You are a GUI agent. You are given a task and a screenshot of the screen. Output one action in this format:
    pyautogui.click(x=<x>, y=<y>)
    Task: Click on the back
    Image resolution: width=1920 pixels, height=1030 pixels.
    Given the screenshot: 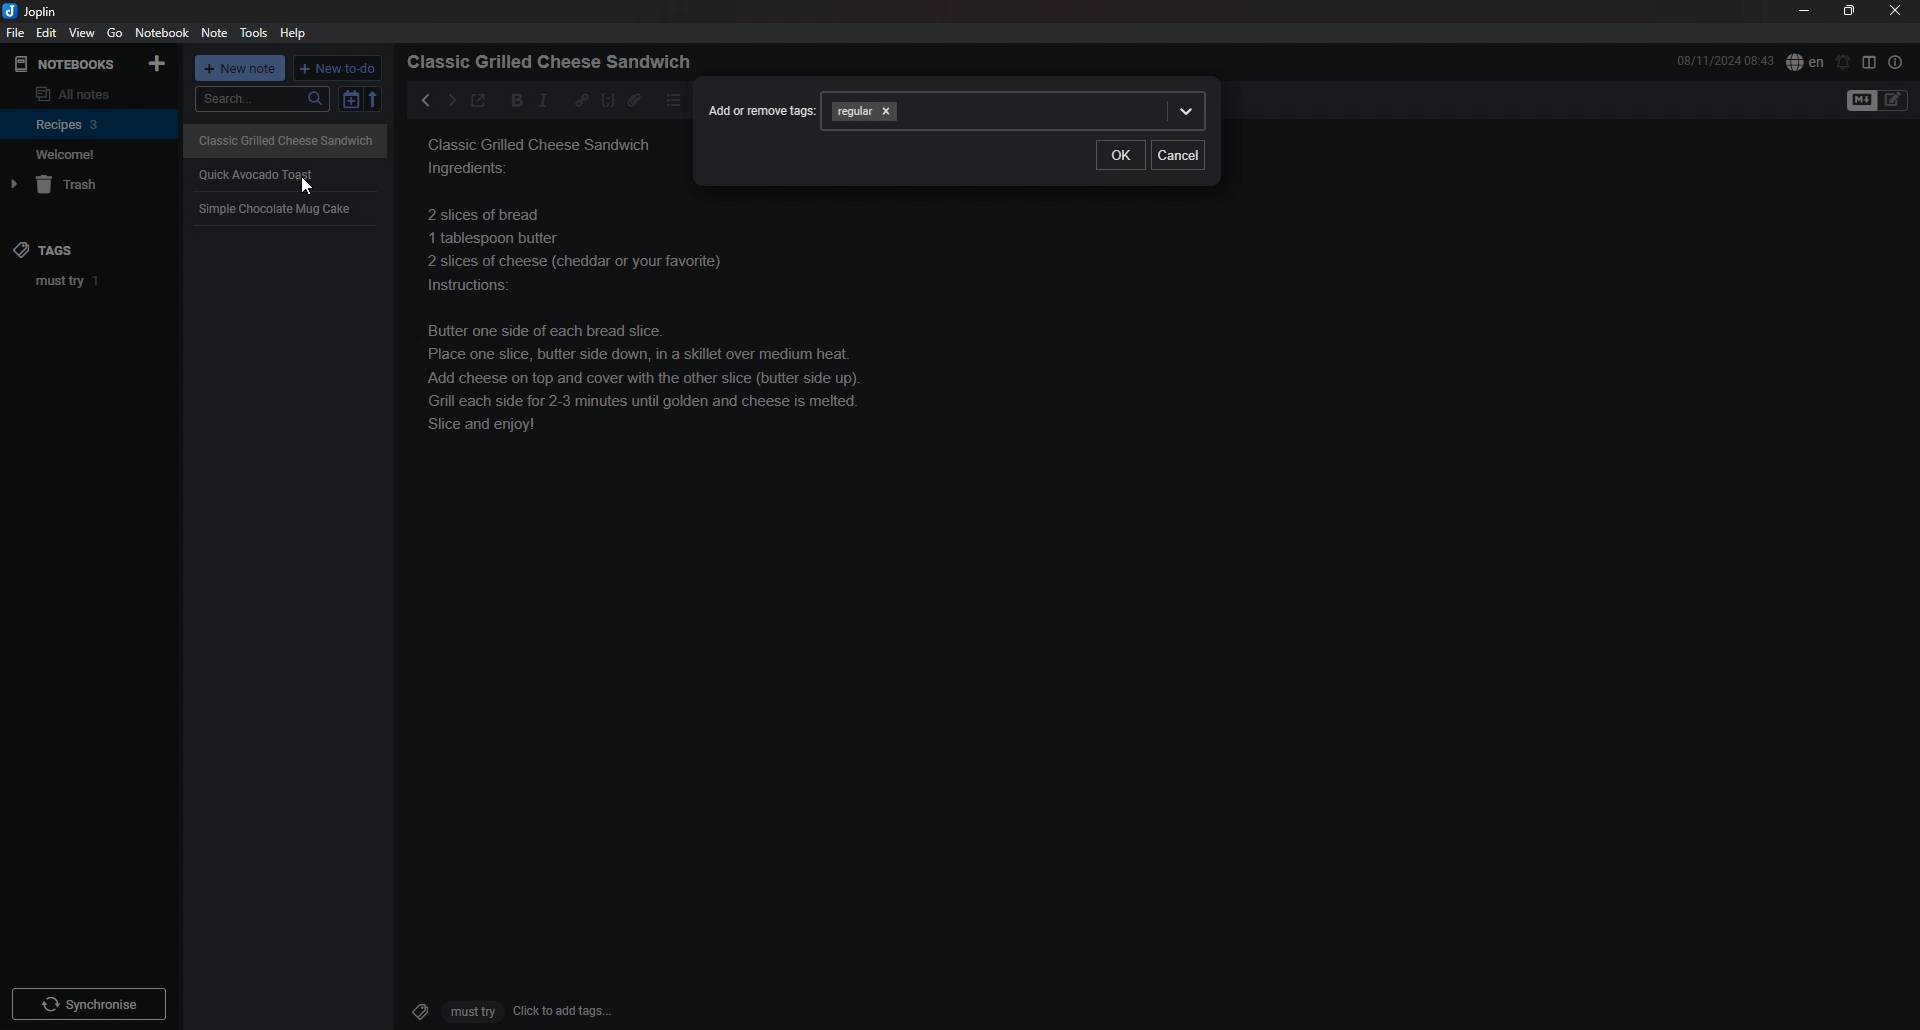 What is the action you would take?
    pyautogui.click(x=421, y=99)
    